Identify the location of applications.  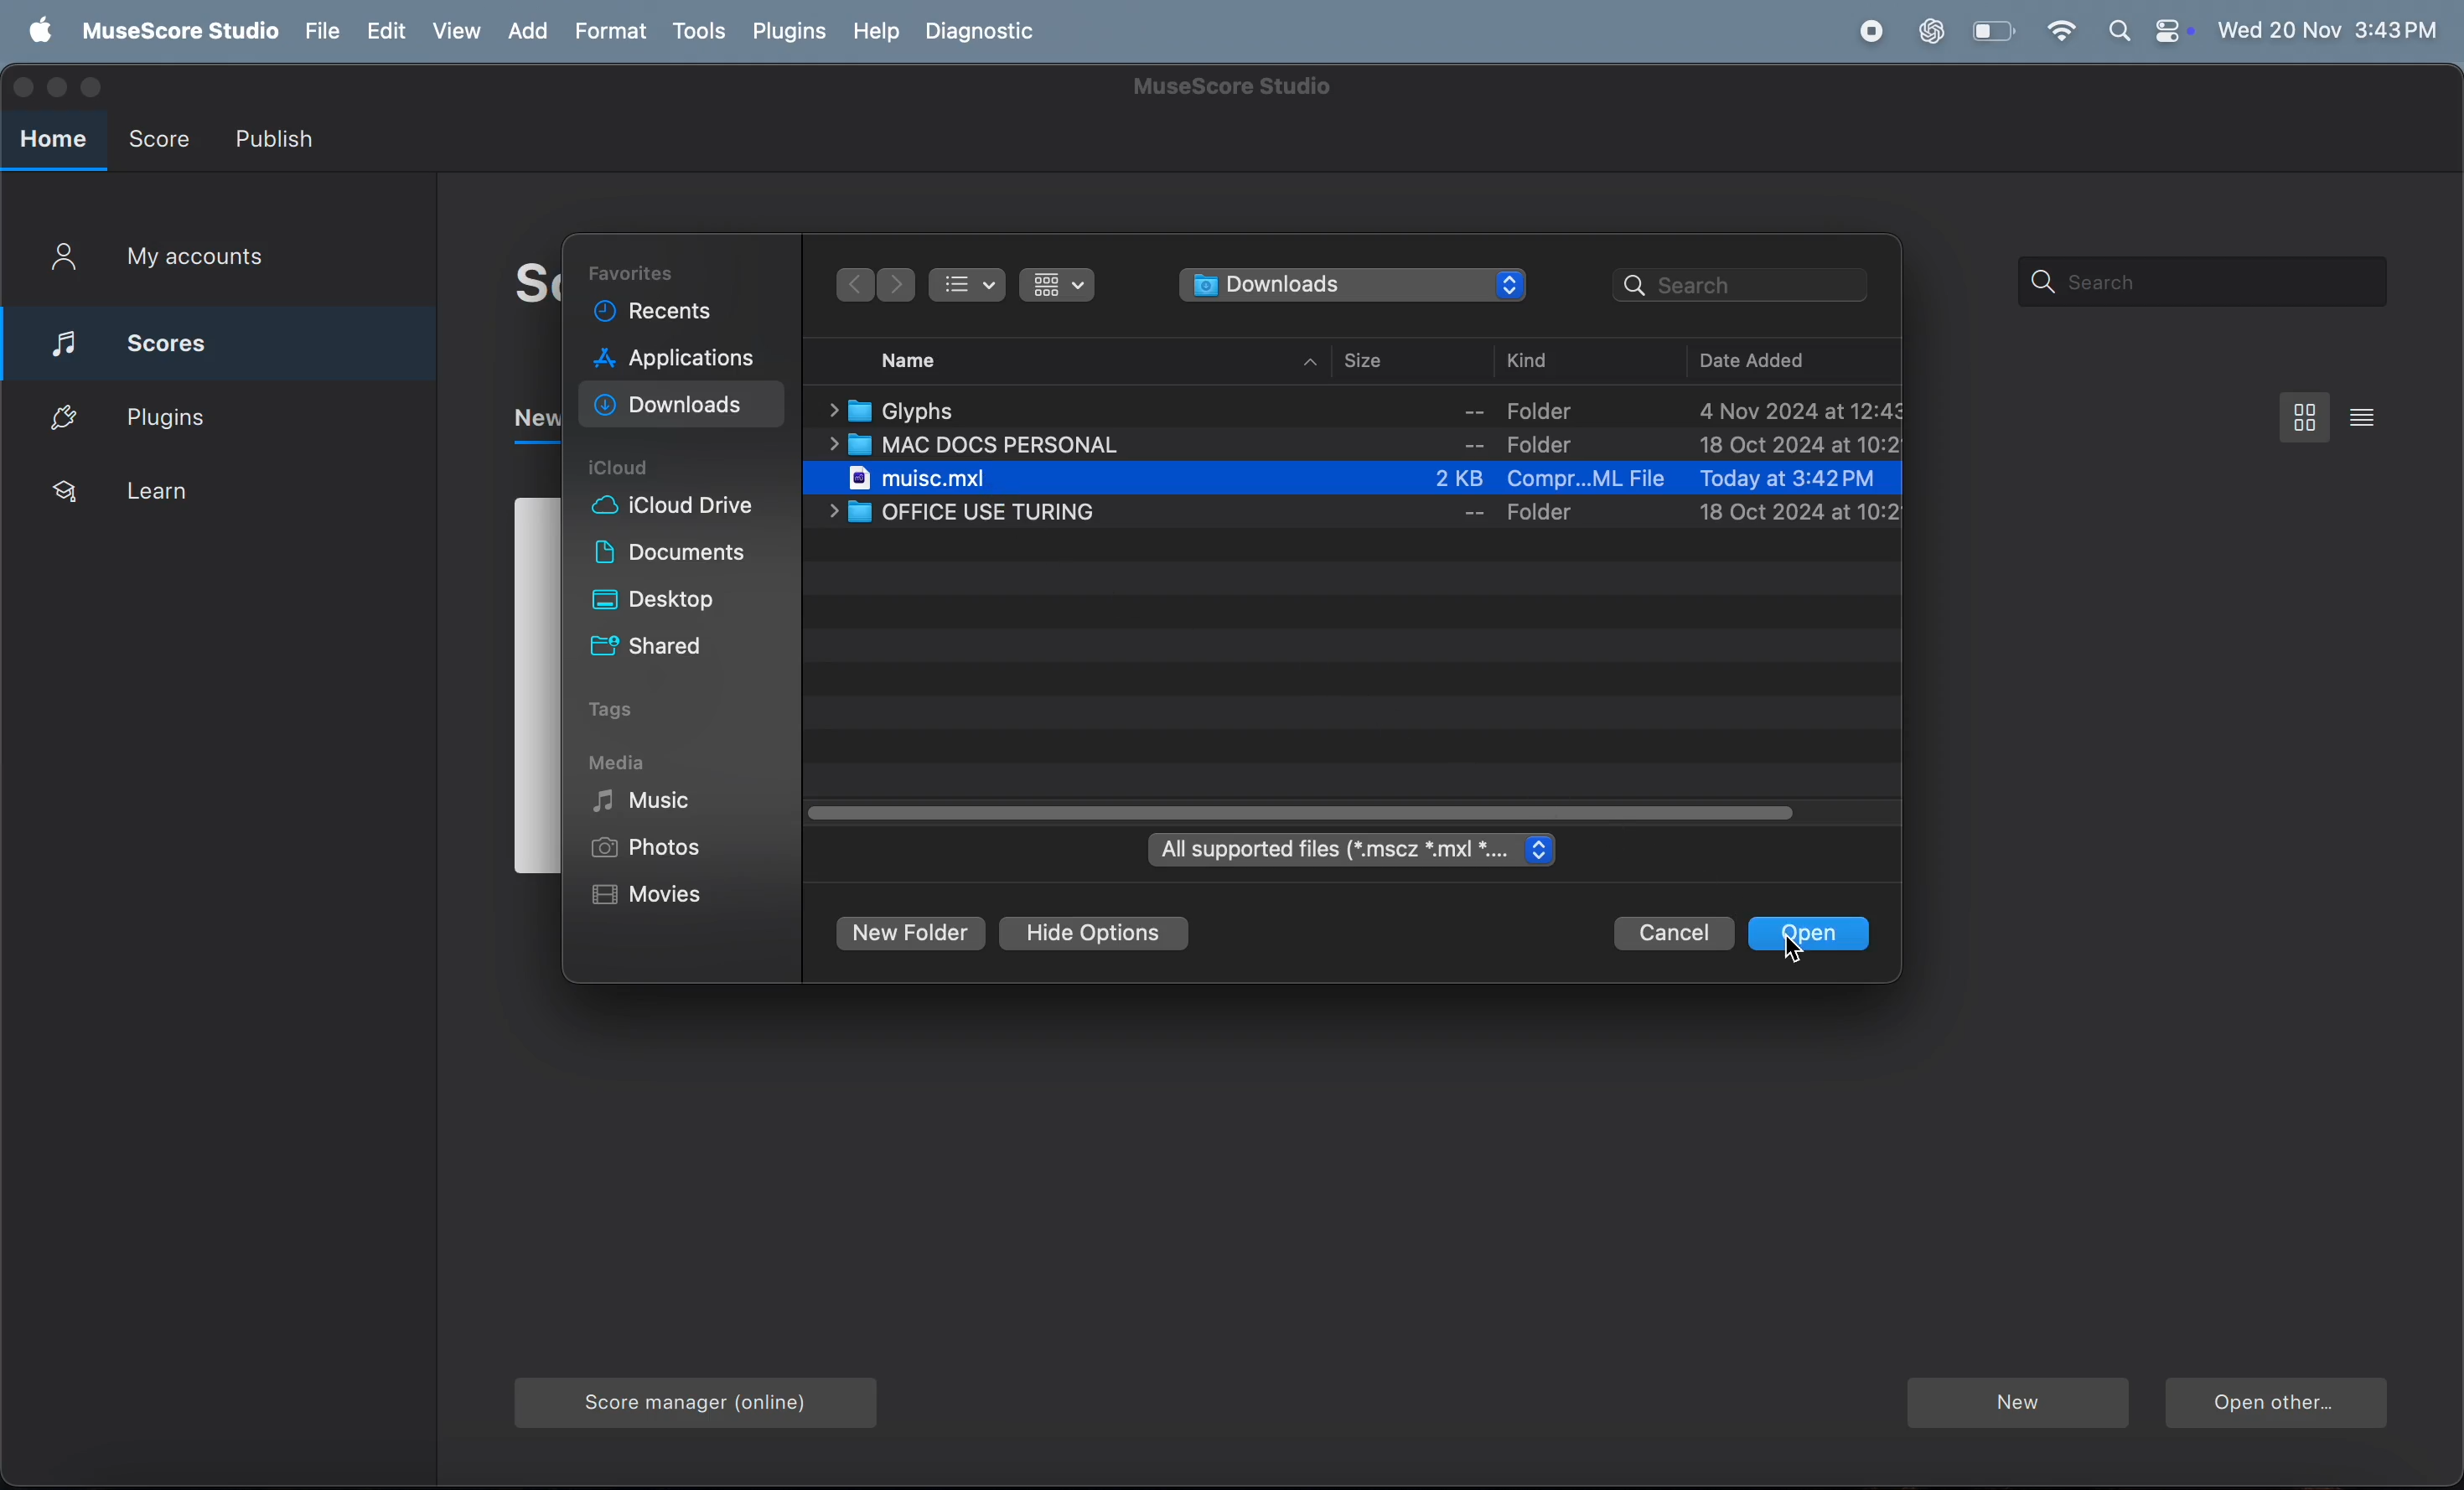
(677, 360).